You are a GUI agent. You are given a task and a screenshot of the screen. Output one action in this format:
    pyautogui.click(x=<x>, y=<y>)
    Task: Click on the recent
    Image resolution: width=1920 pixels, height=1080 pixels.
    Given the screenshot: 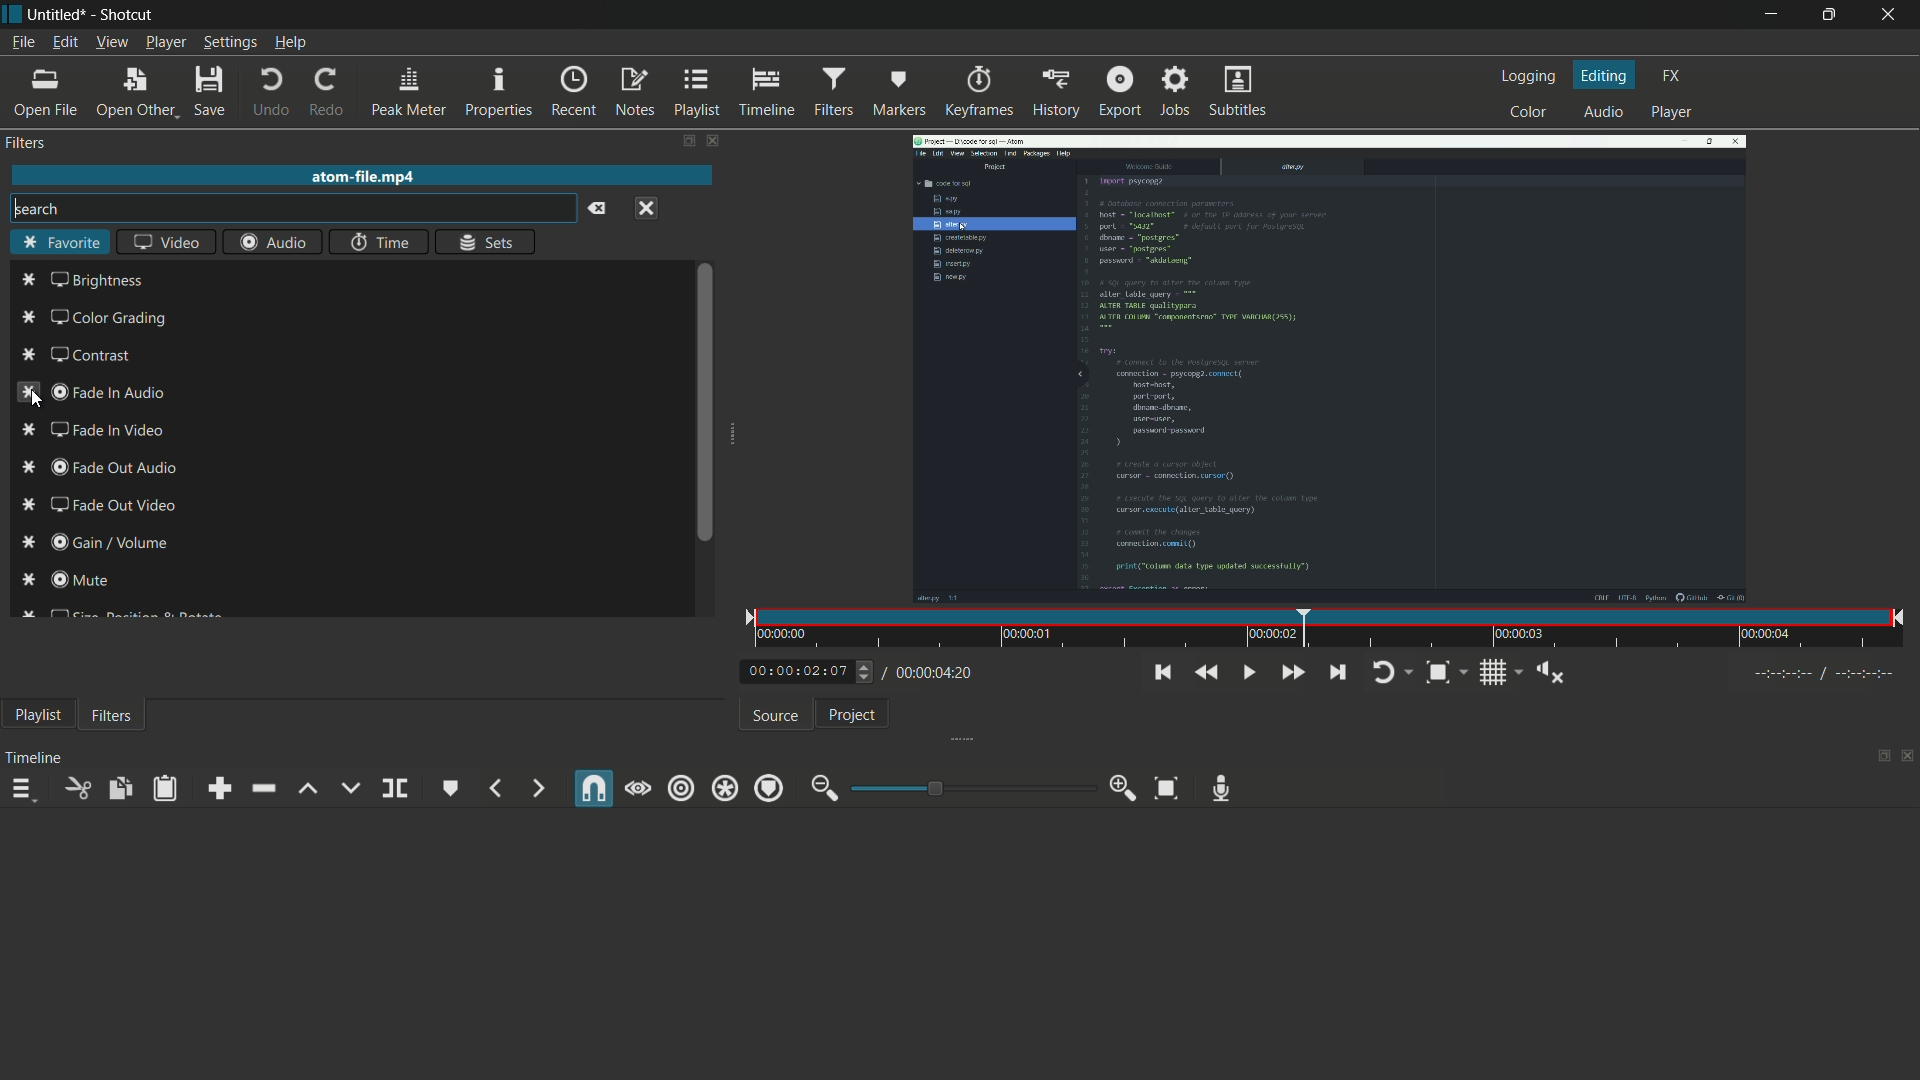 What is the action you would take?
    pyautogui.click(x=571, y=92)
    